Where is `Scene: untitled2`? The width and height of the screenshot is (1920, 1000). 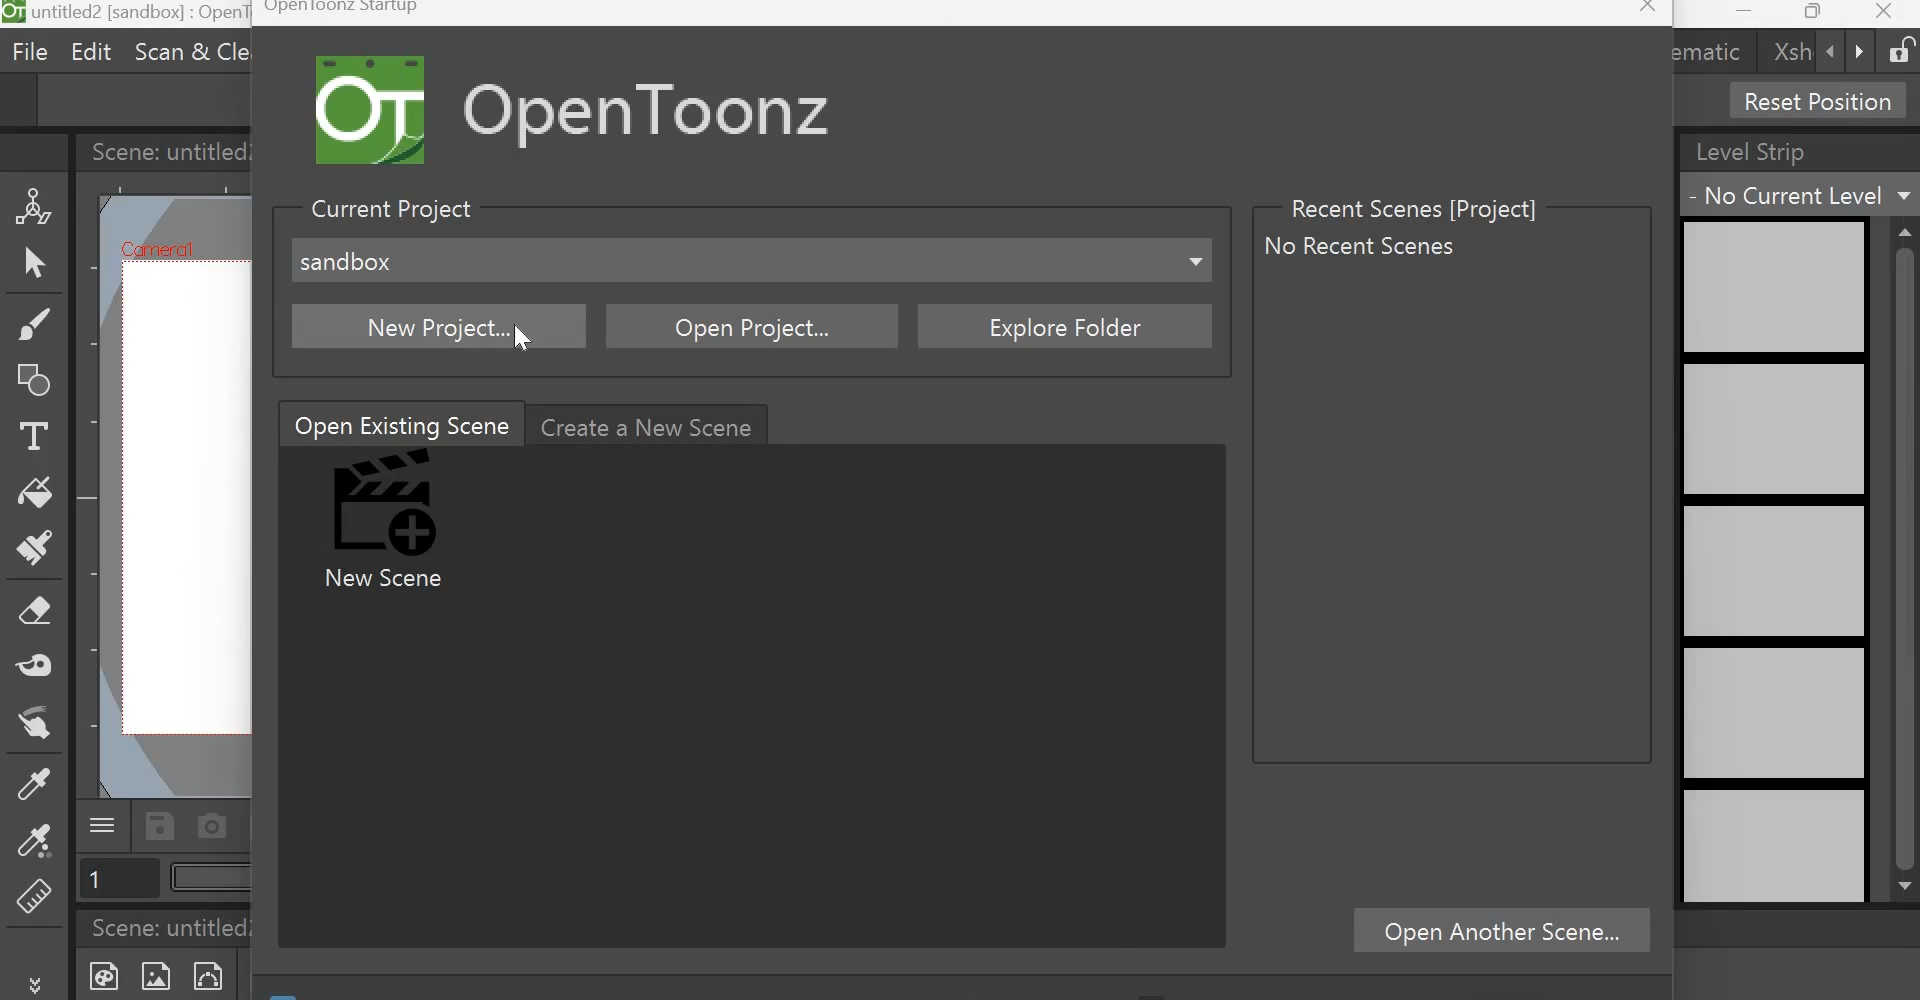
Scene: untitled2 is located at coordinates (176, 928).